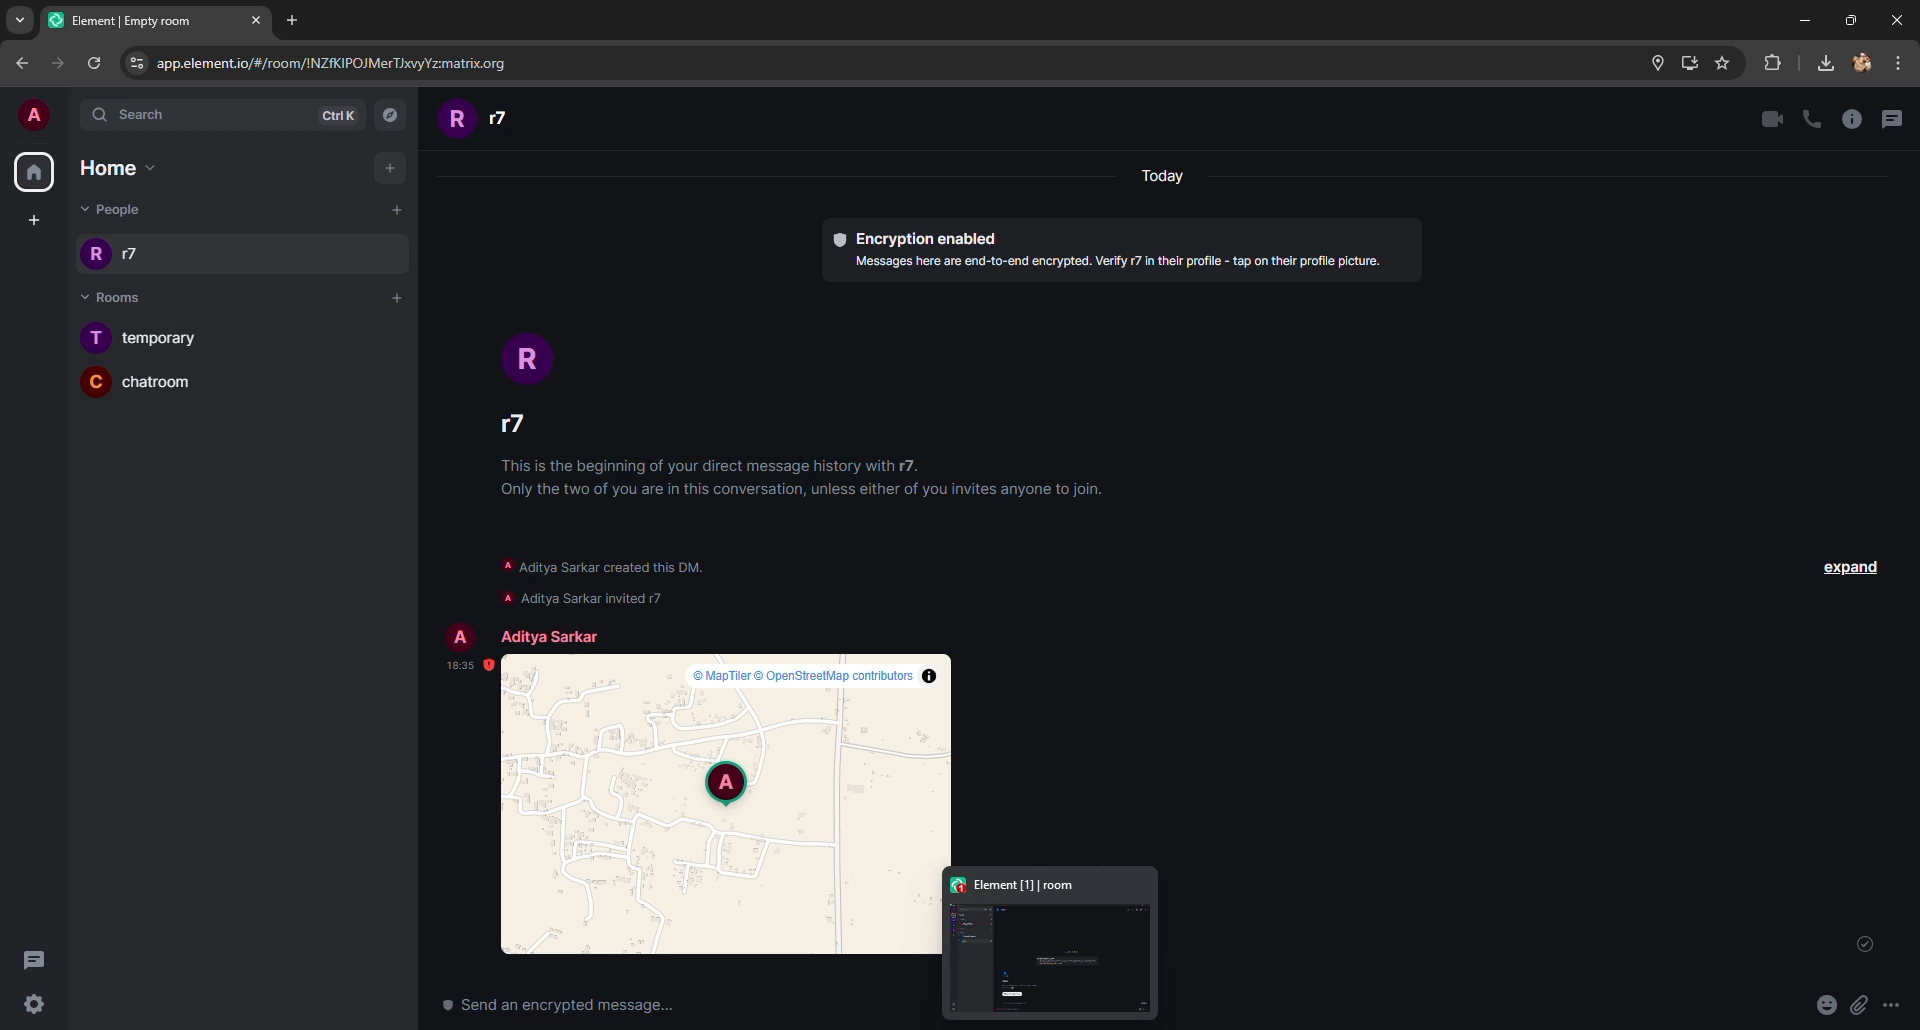  Describe the element at coordinates (37, 174) in the screenshot. I see `all rooms` at that location.